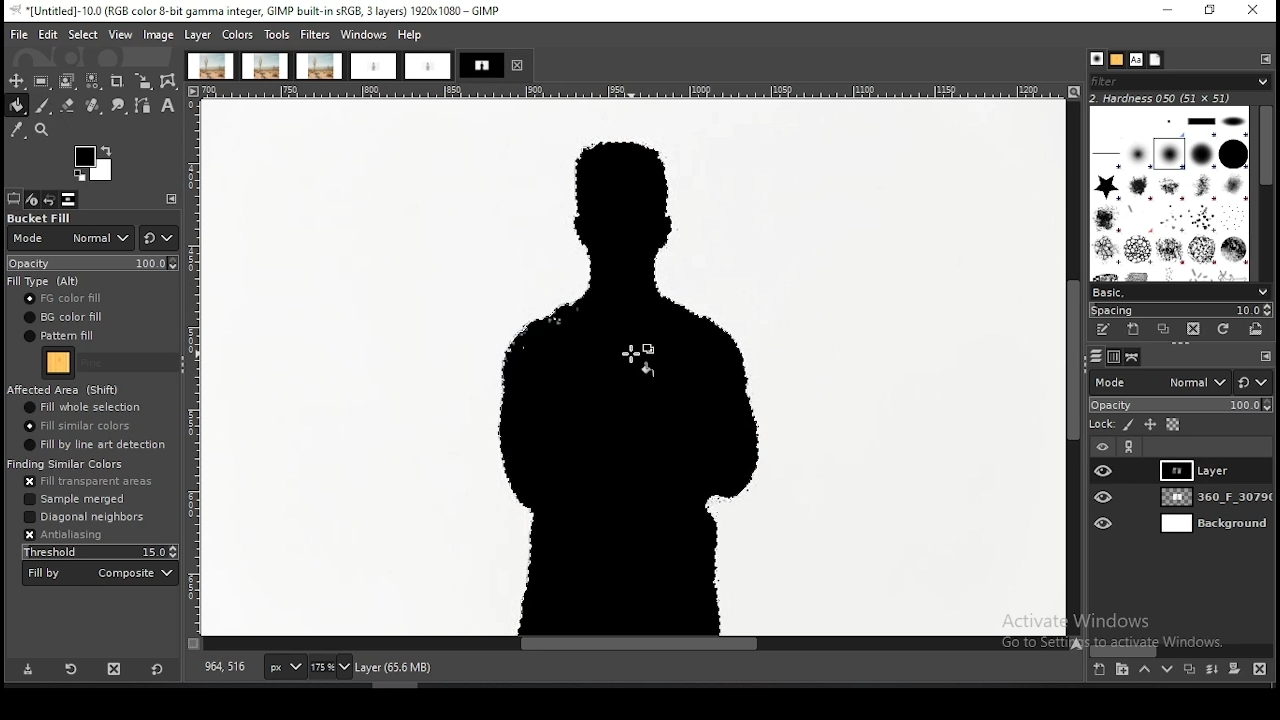 This screenshot has height=720, width=1280. I want to click on image, so click(158, 36).